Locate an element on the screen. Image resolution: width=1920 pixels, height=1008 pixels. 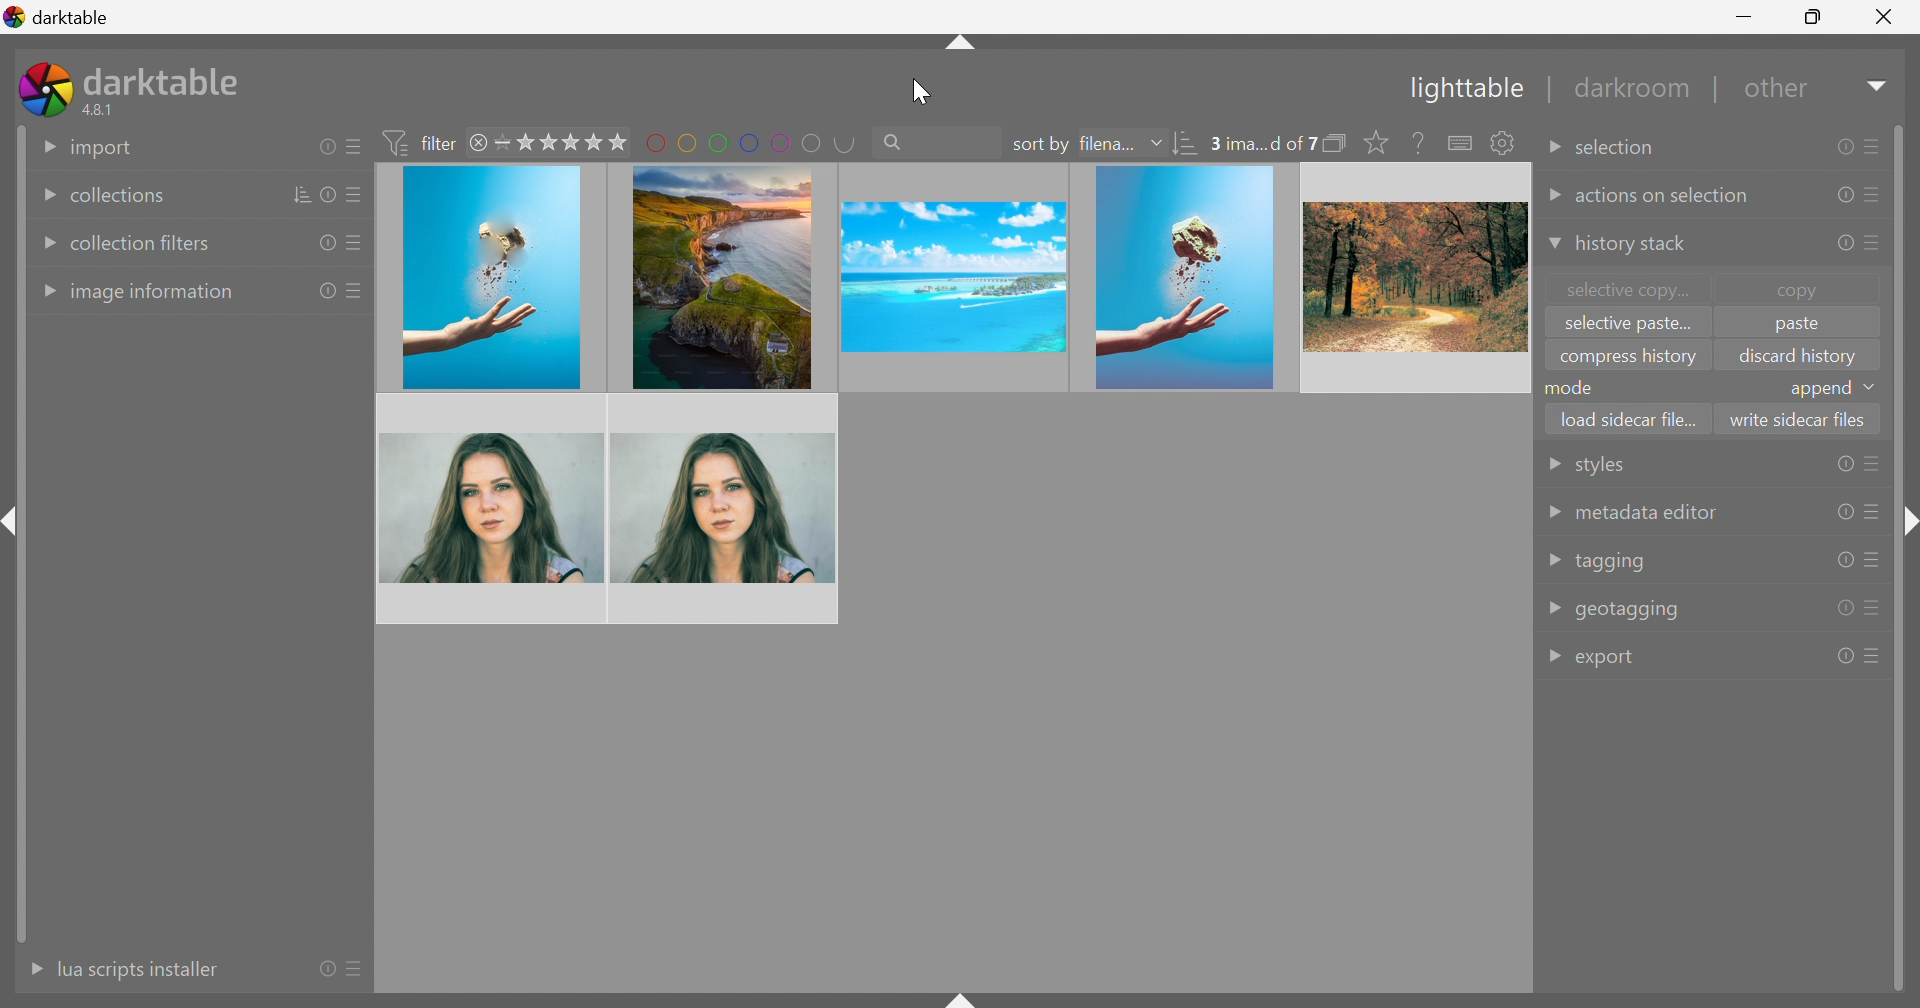
image is located at coordinates (718, 276).